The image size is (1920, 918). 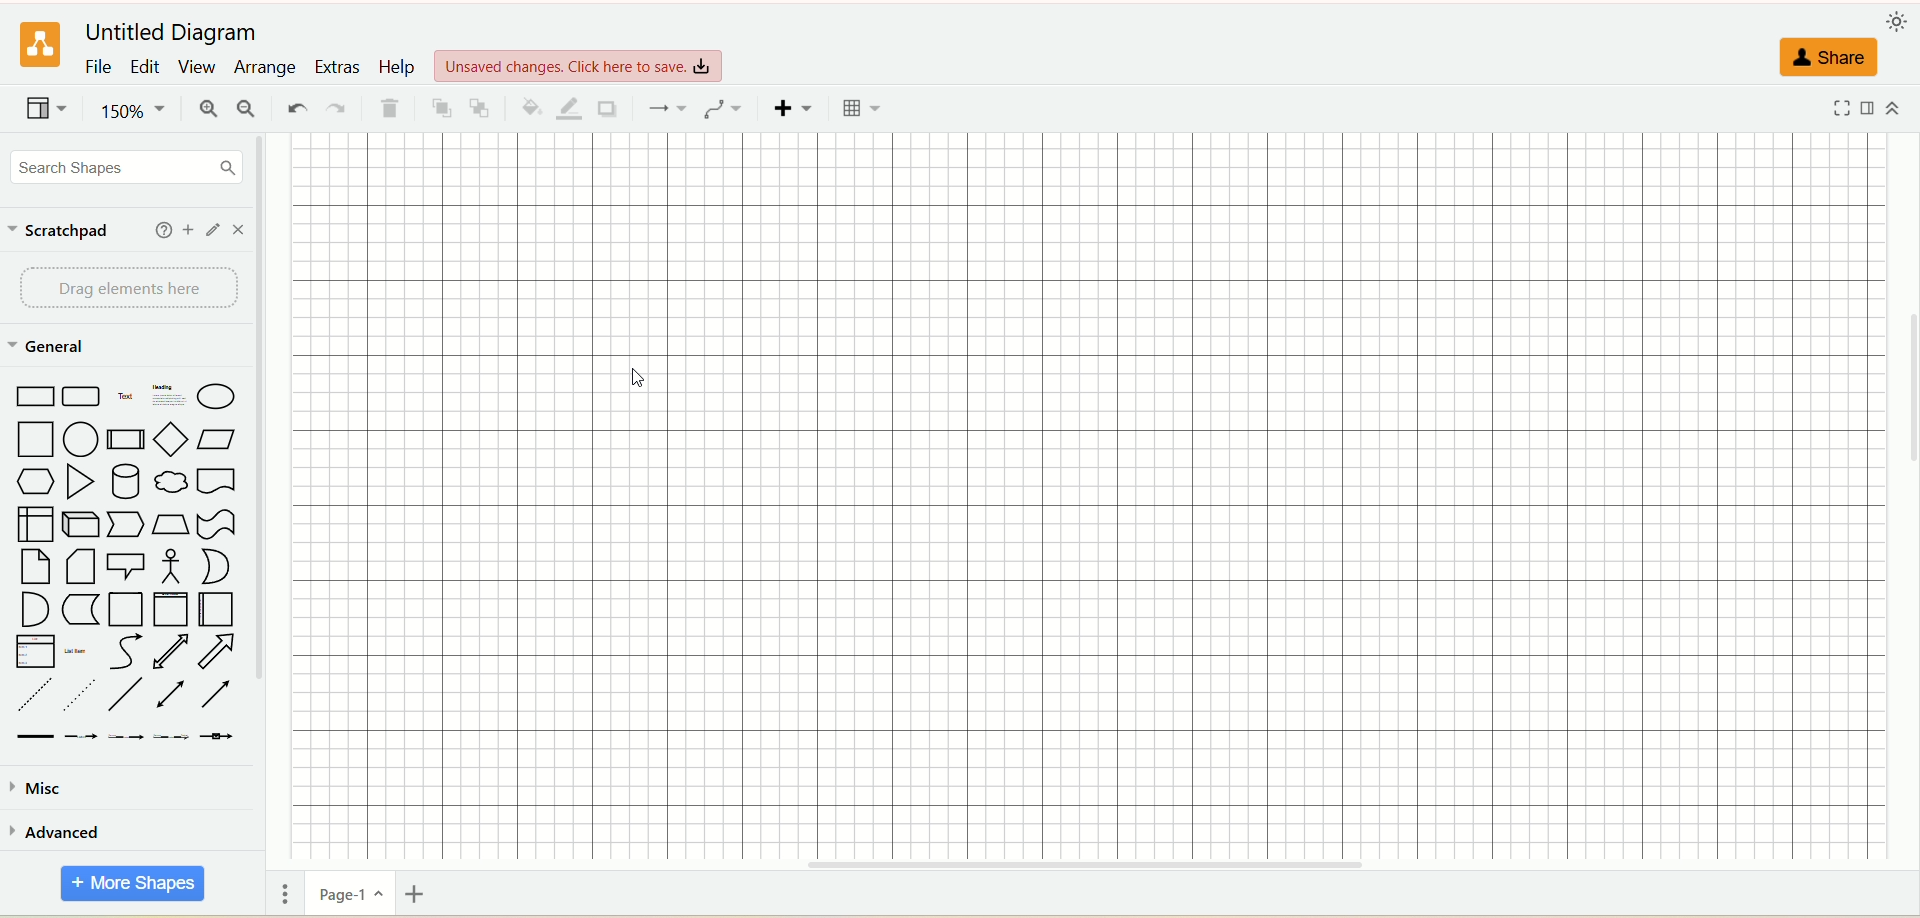 I want to click on general, so click(x=62, y=349).